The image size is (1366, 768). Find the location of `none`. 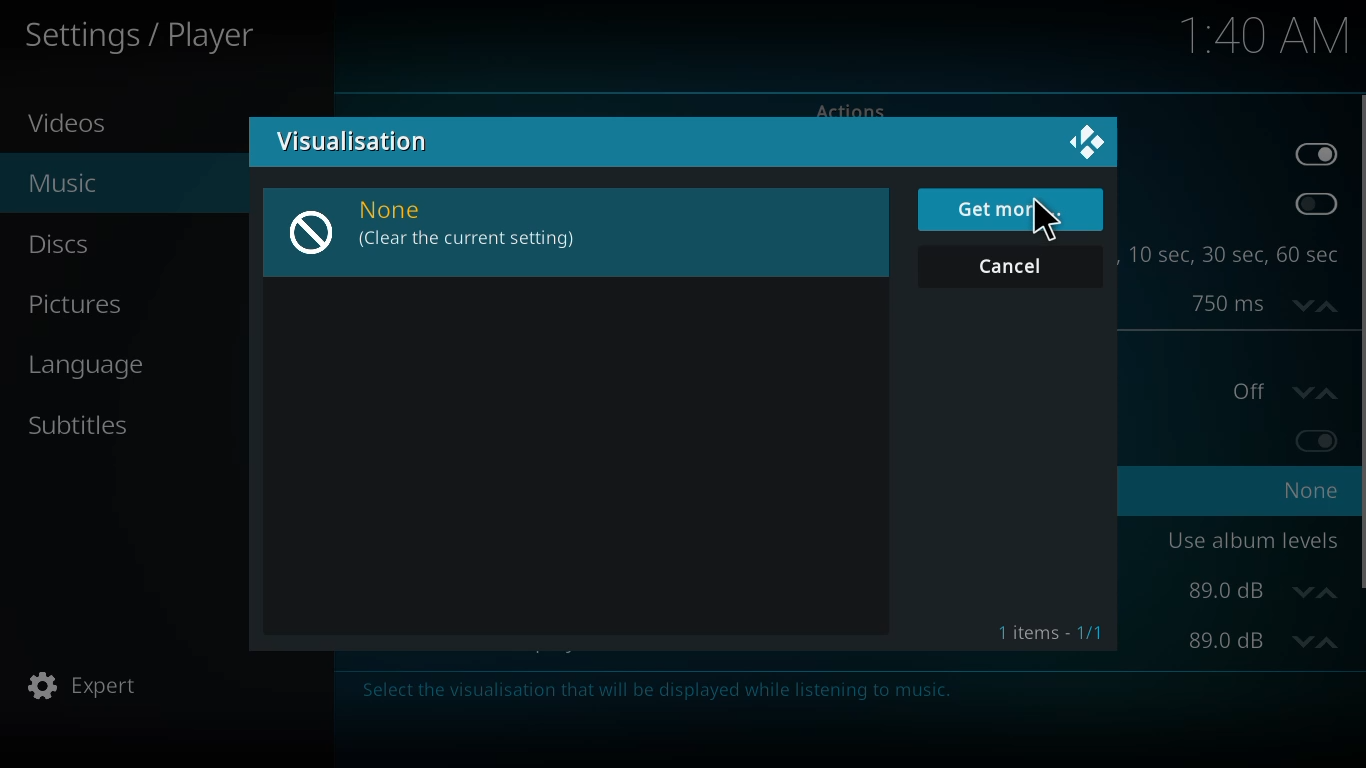

none is located at coordinates (446, 224).